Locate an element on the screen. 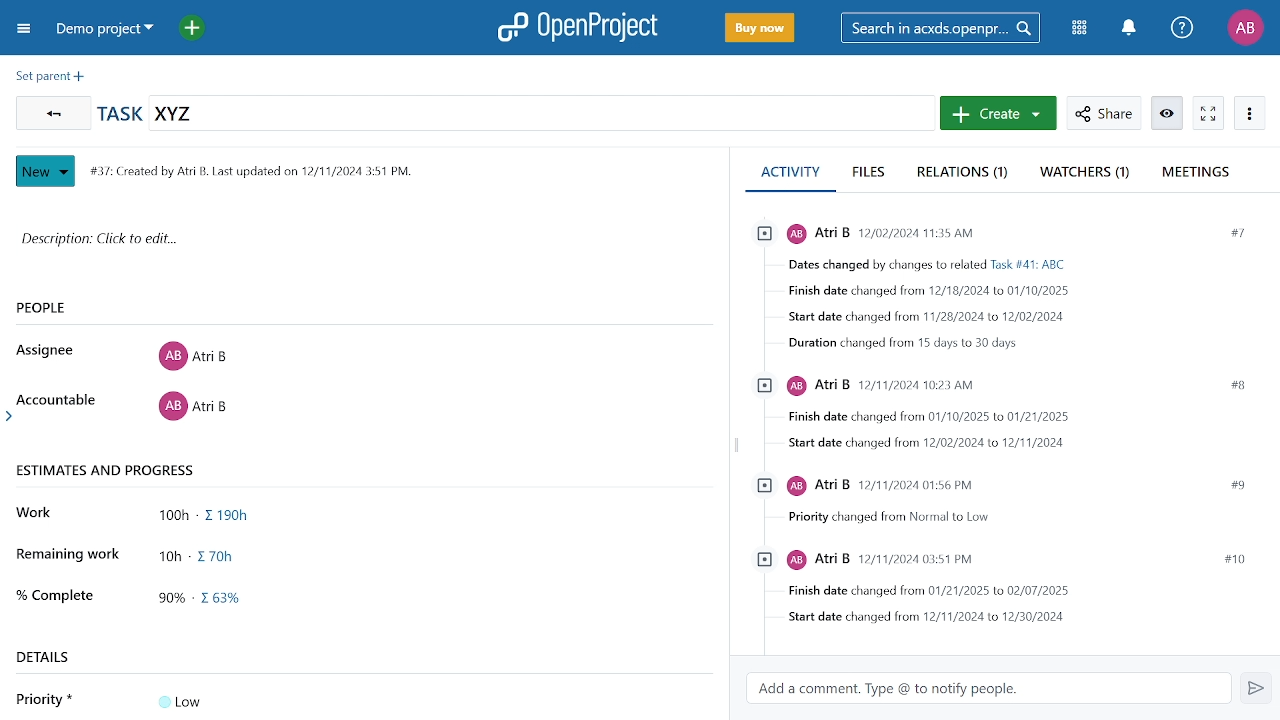  Add project is located at coordinates (196, 28).